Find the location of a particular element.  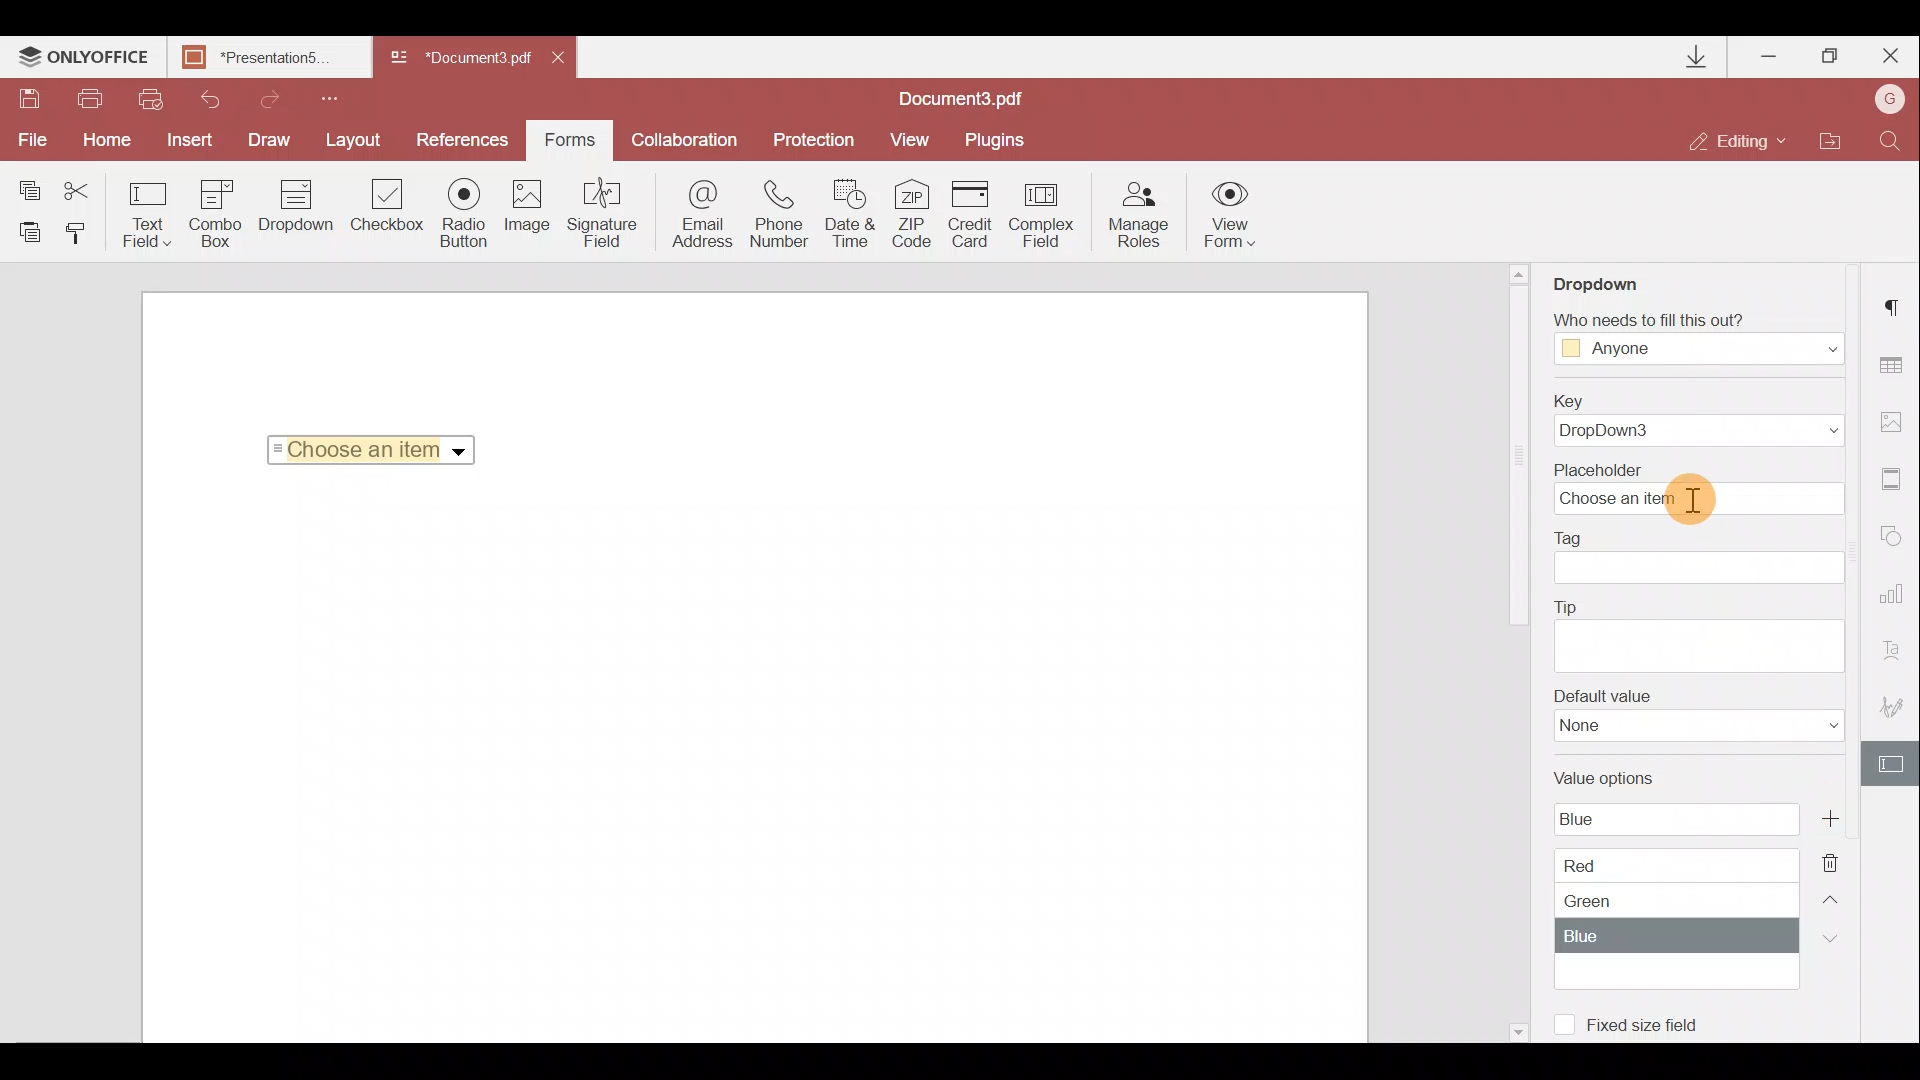

Text Art settings is located at coordinates (1898, 648).